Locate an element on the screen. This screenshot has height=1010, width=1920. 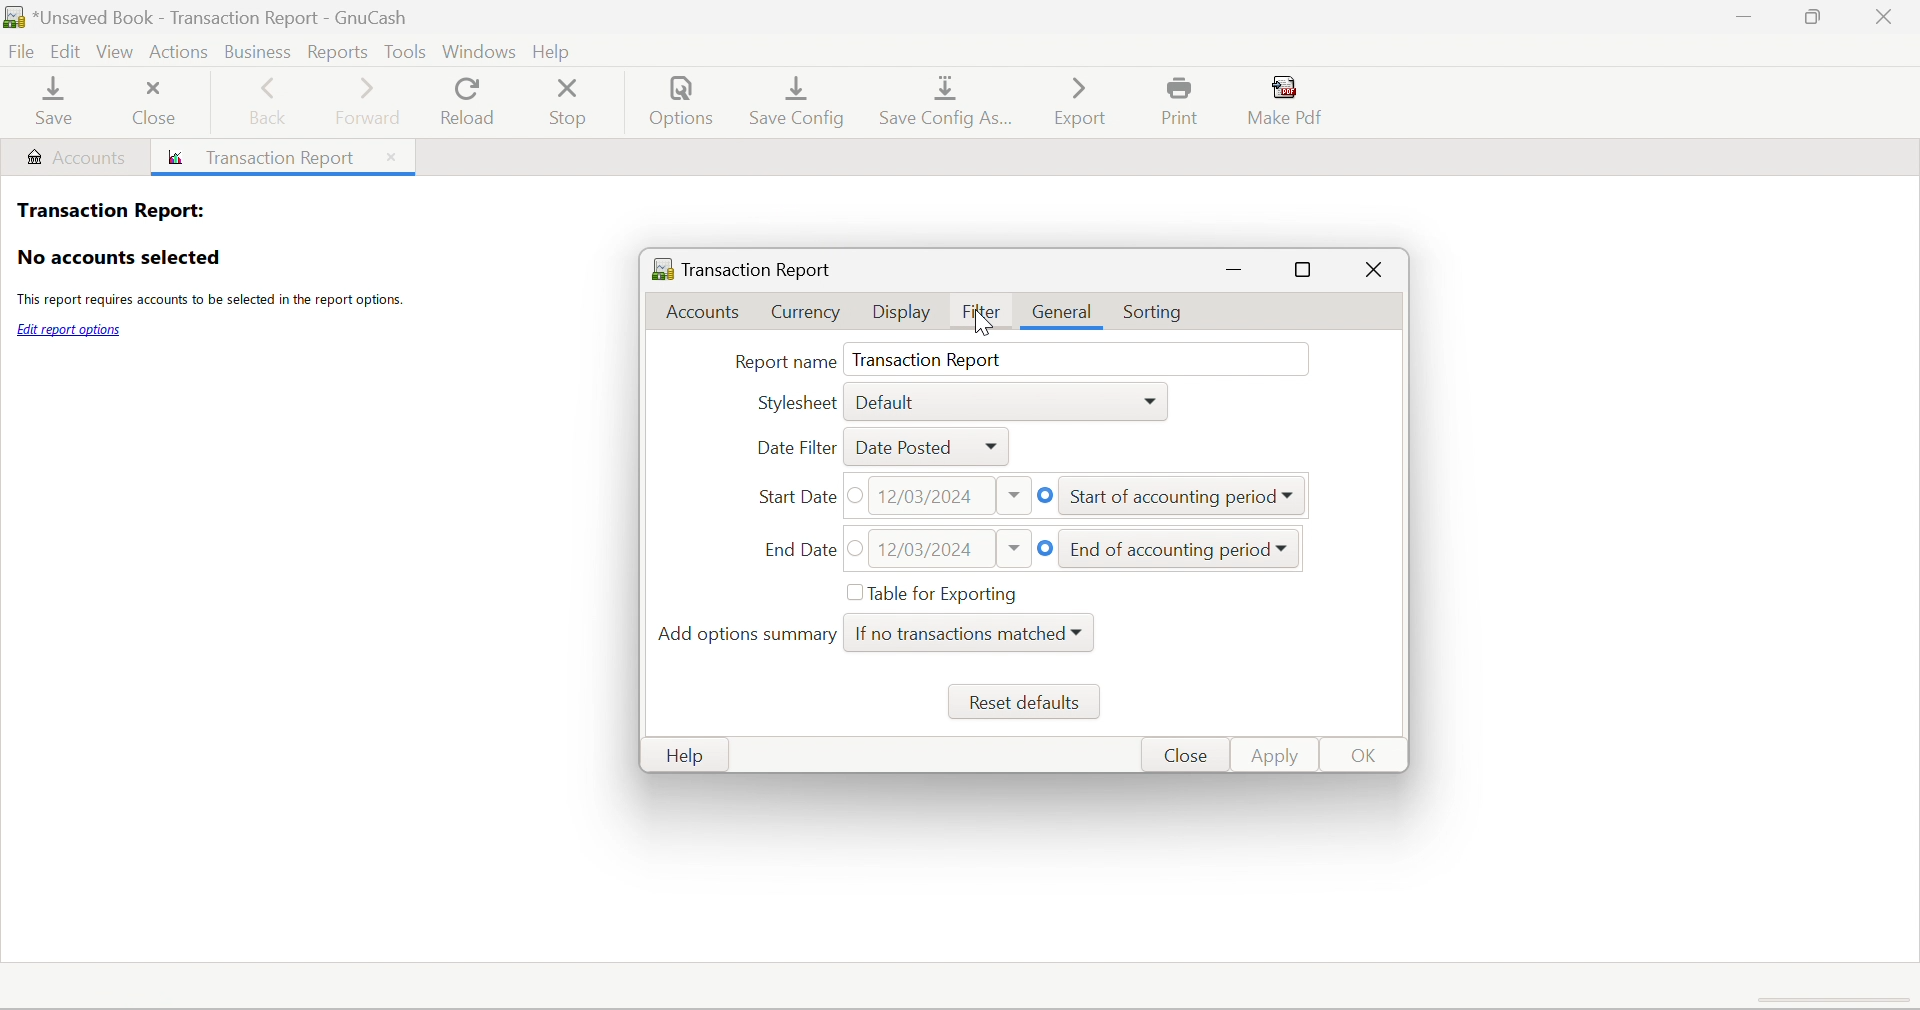
Reload is located at coordinates (466, 102).